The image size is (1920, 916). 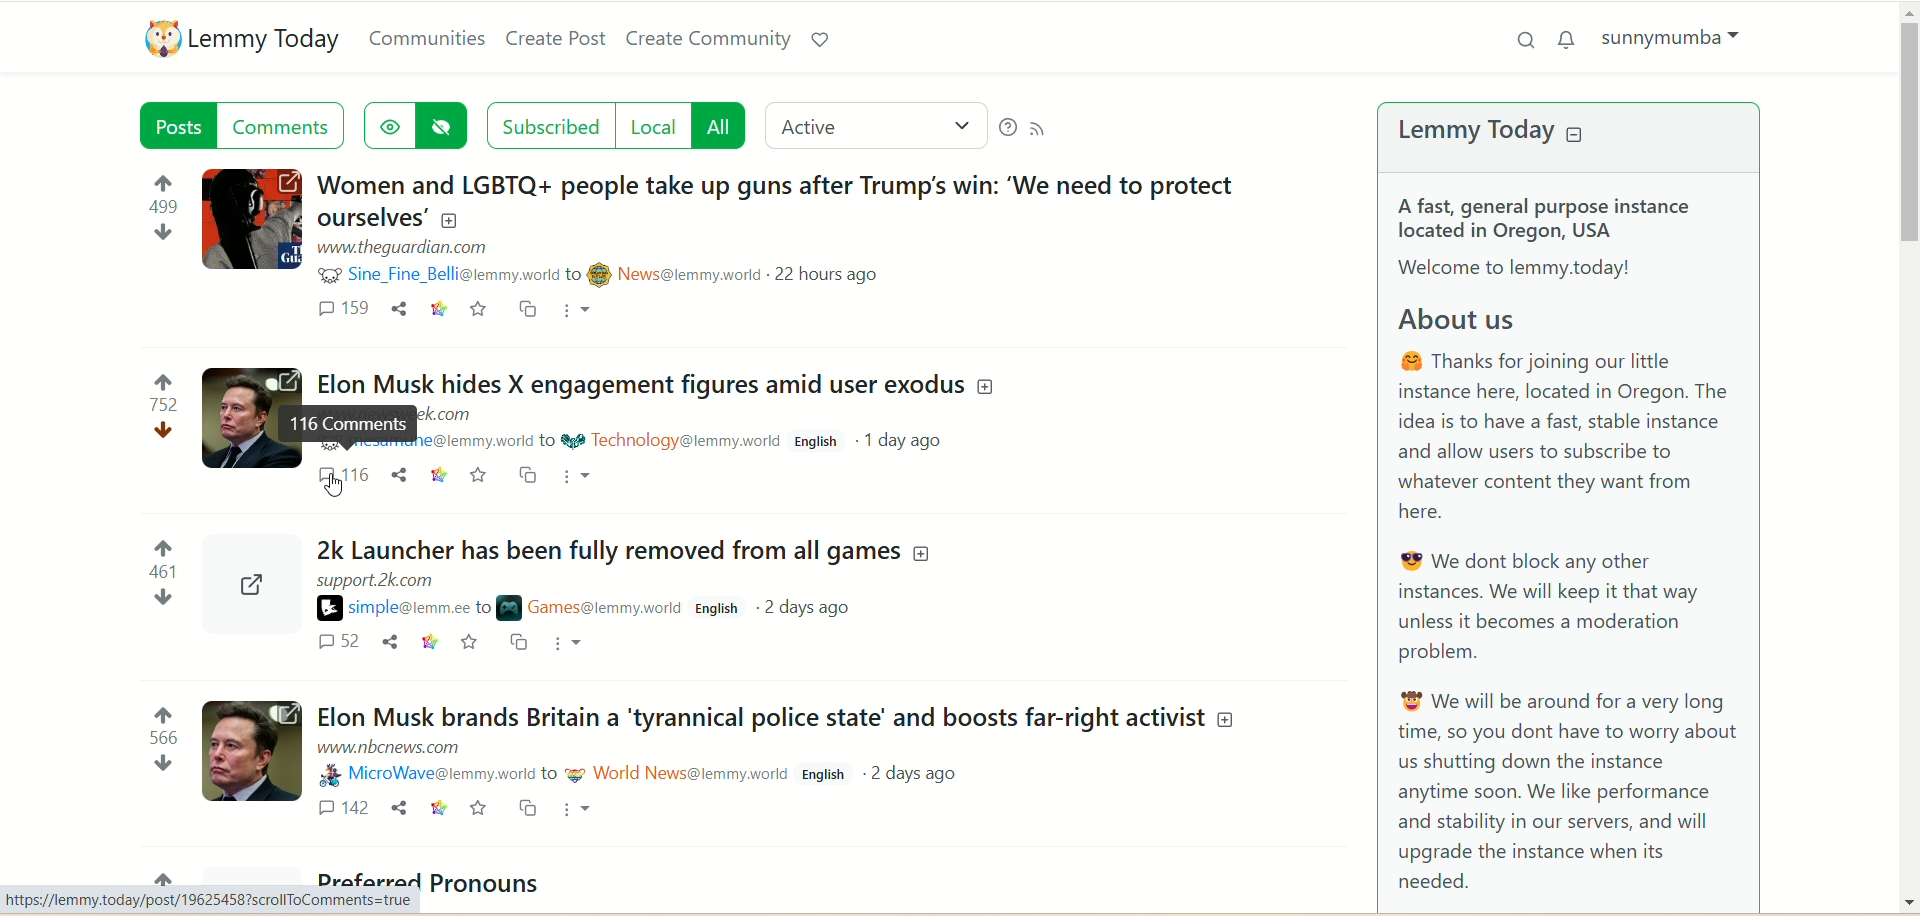 I want to click on share, so click(x=402, y=805).